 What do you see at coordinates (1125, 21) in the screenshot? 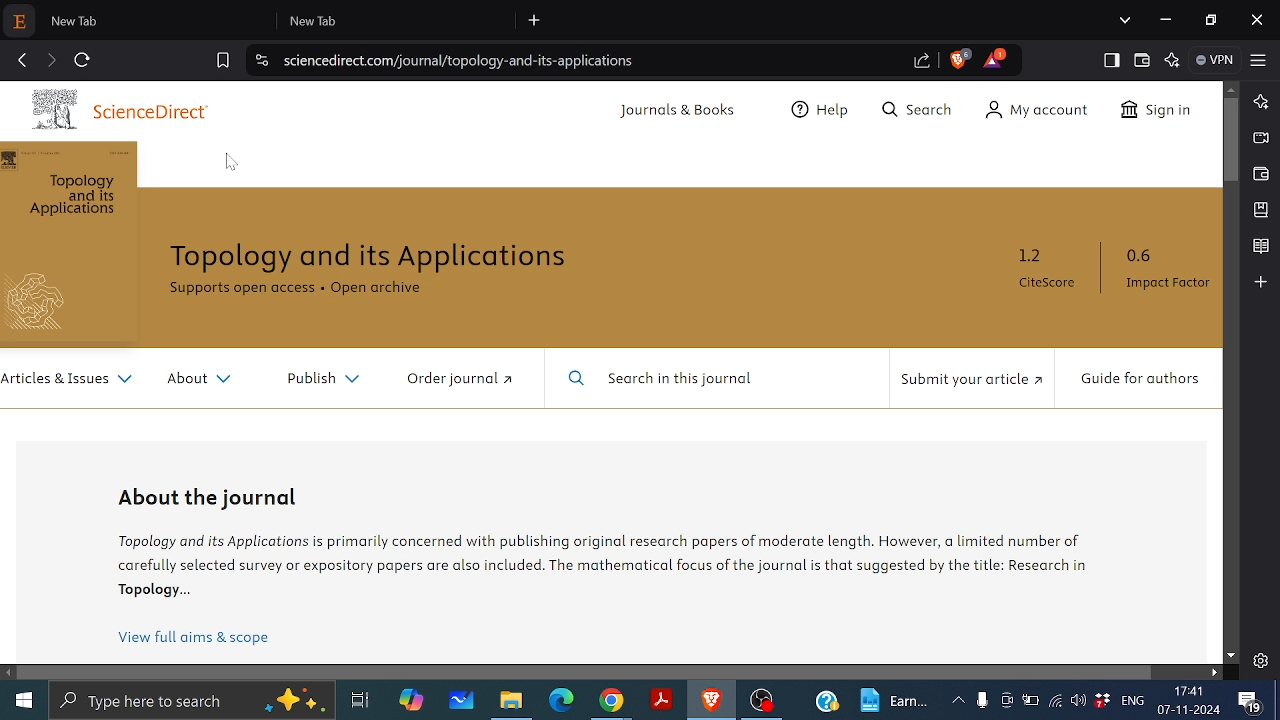
I see `Search tab` at bounding box center [1125, 21].